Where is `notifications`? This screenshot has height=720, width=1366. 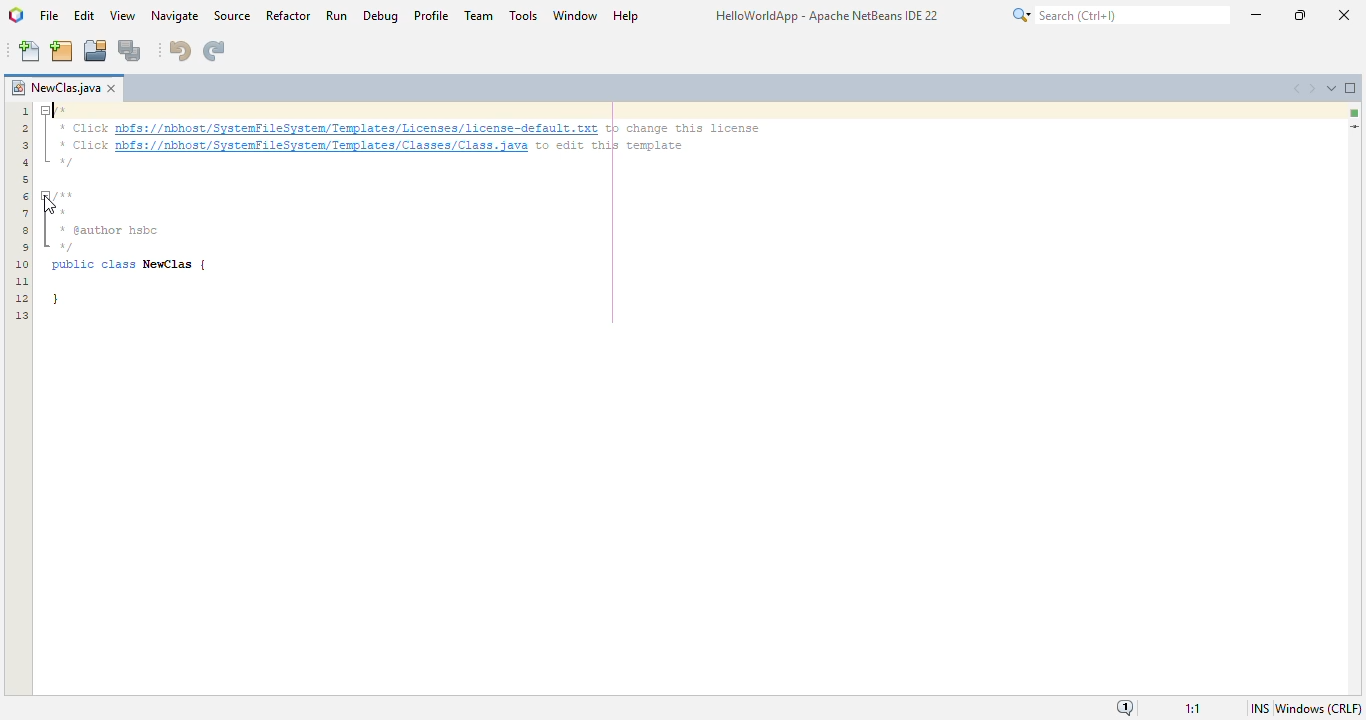
notifications is located at coordinates (1124, 708).